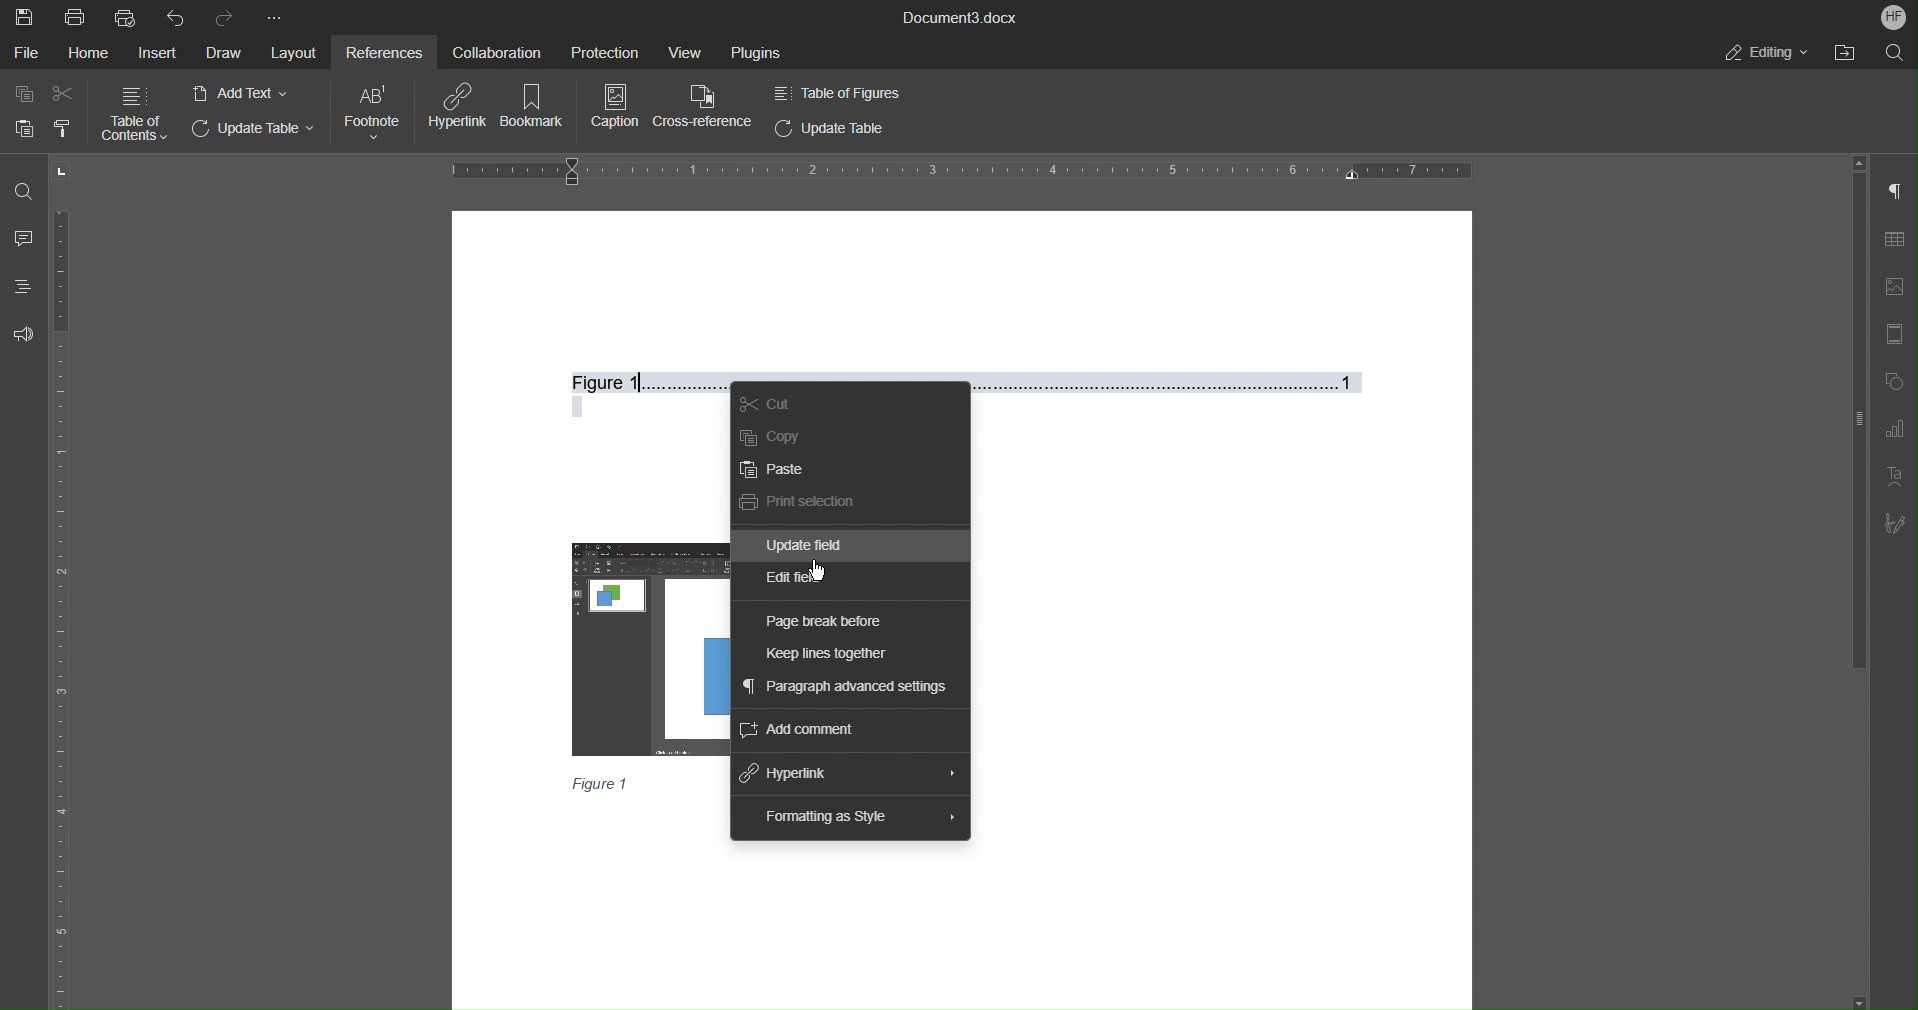 The height and width of the screenshot is (1010, 1918). What do you see at coordinates (1852, 54) in the screenshot?
I see `Open File Location` at bounding box center [1852, 54].